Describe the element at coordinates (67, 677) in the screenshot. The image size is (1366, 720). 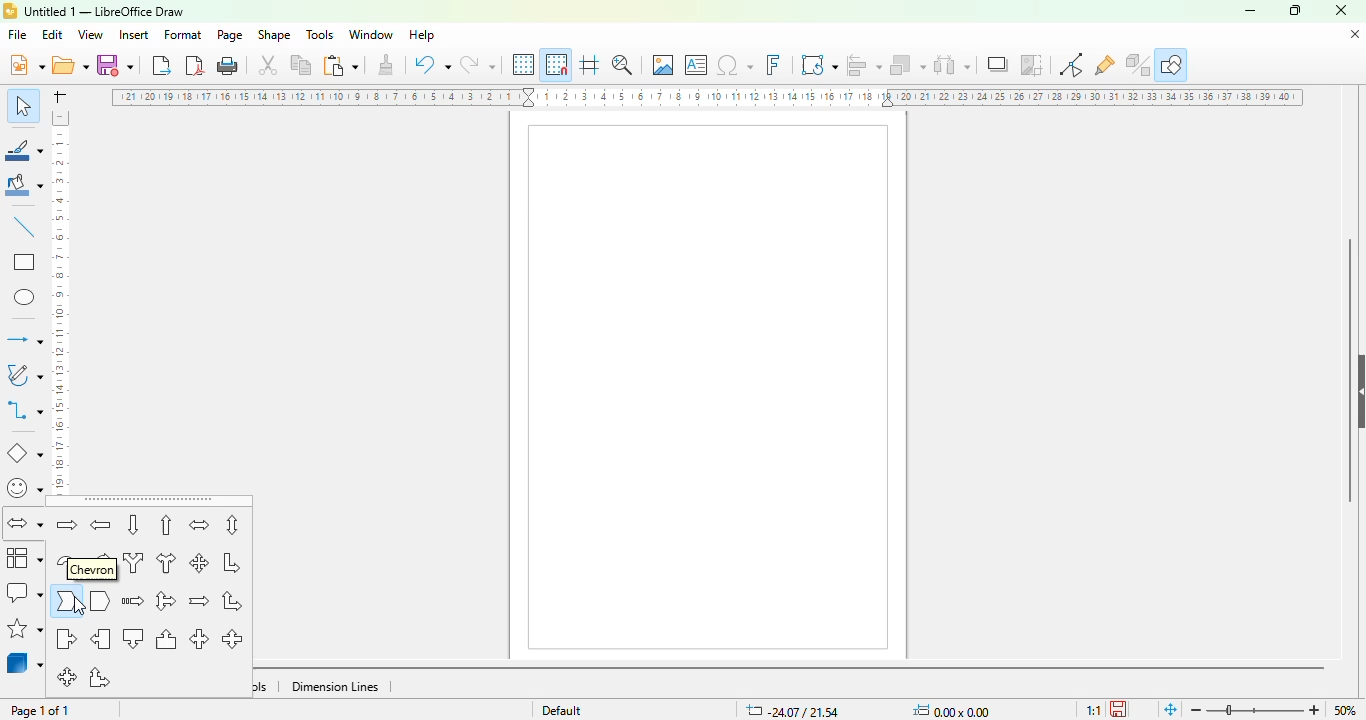
I see `4-way arrow callout` at that location.